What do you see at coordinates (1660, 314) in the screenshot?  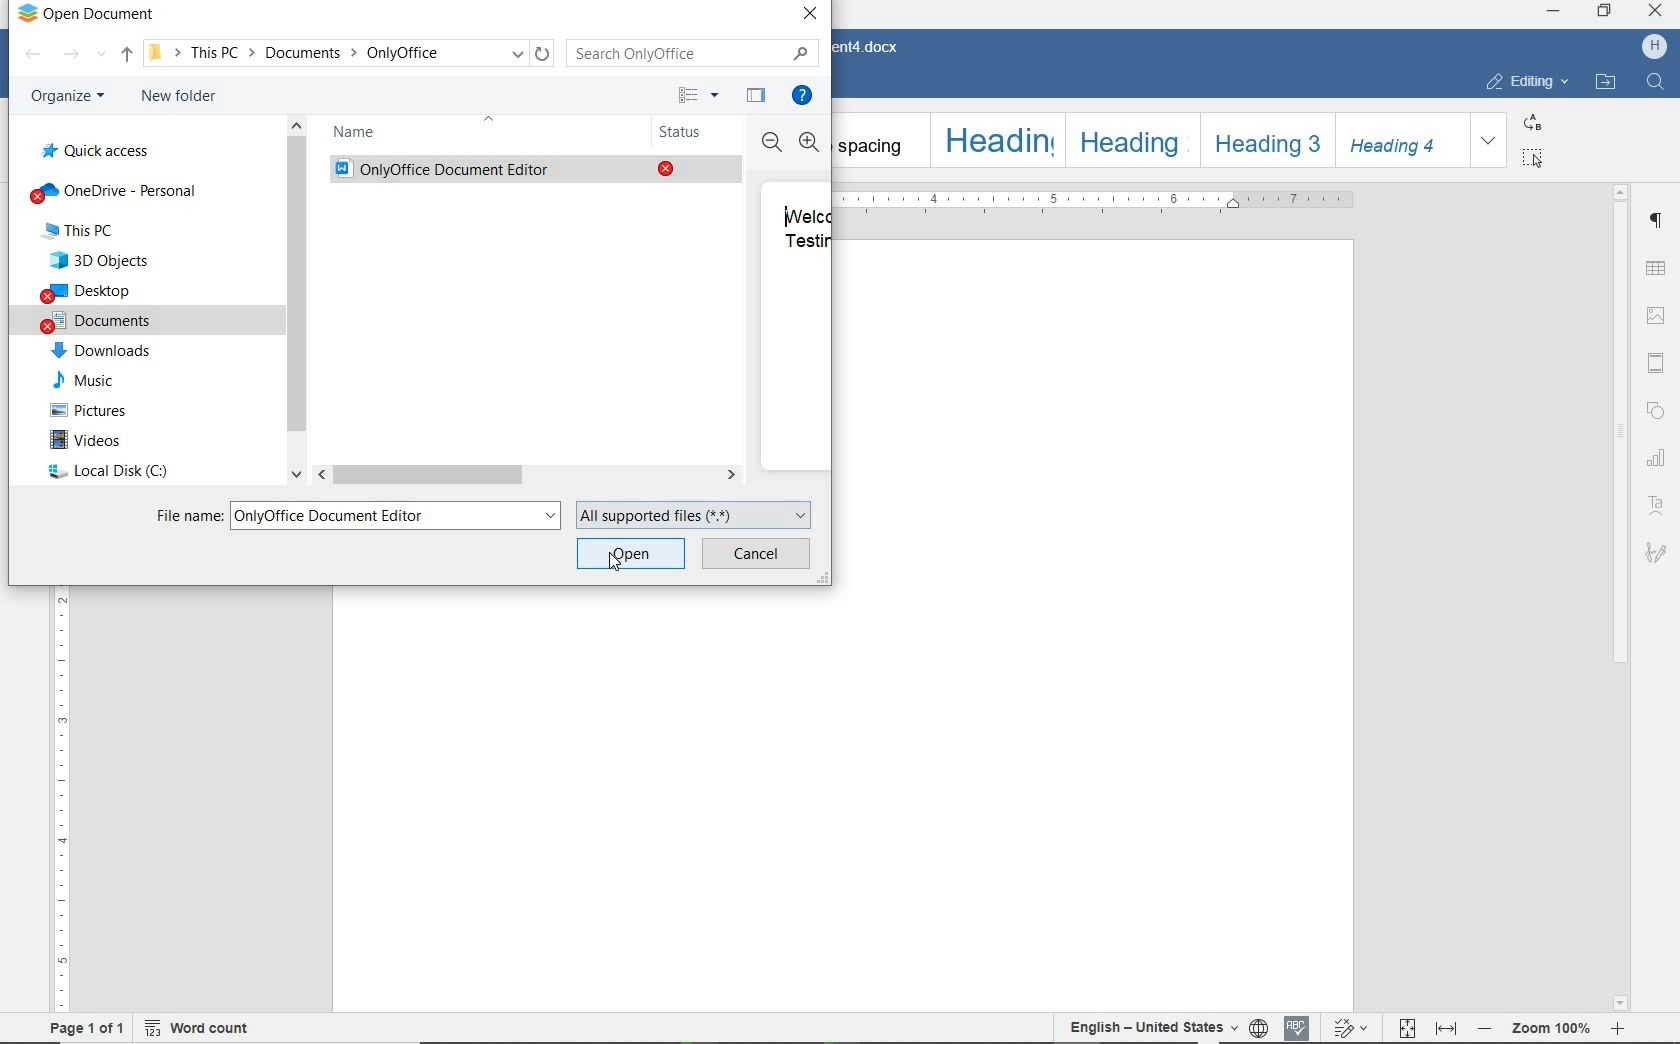 I see `Image` at bounding box center [1660, 314].